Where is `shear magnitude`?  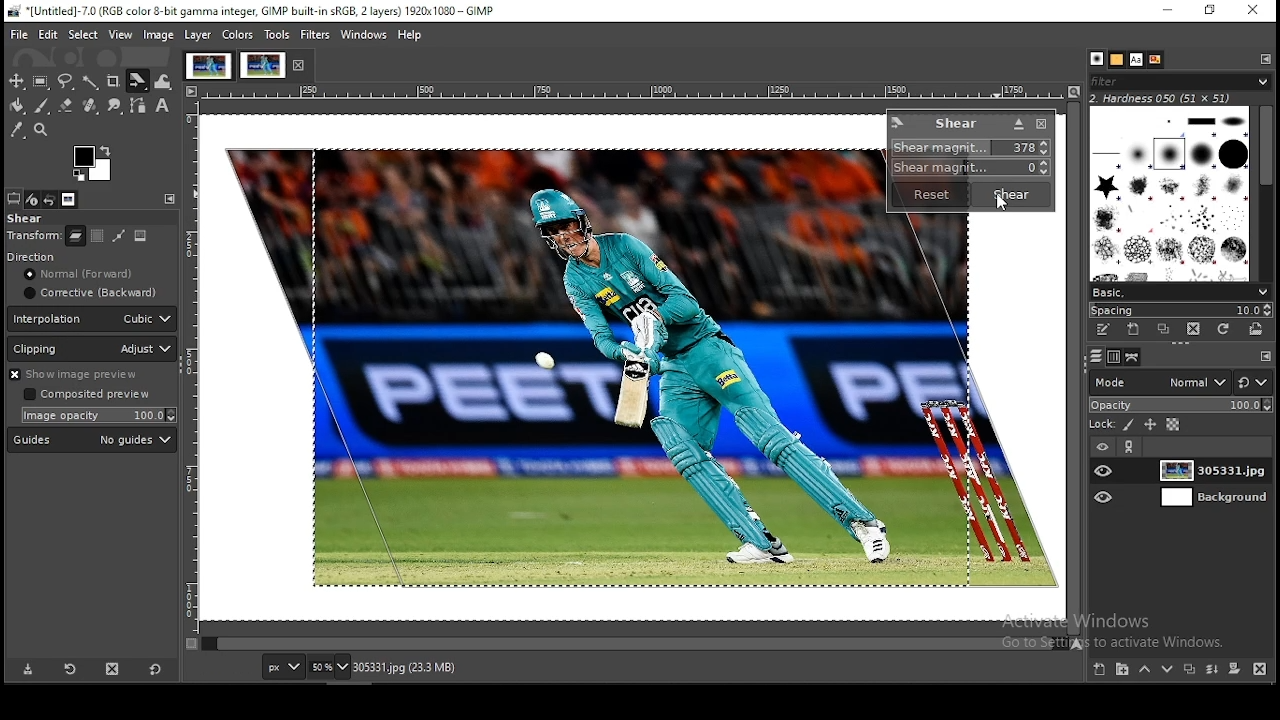
shear magnitude is located at coordinates (967, 169).